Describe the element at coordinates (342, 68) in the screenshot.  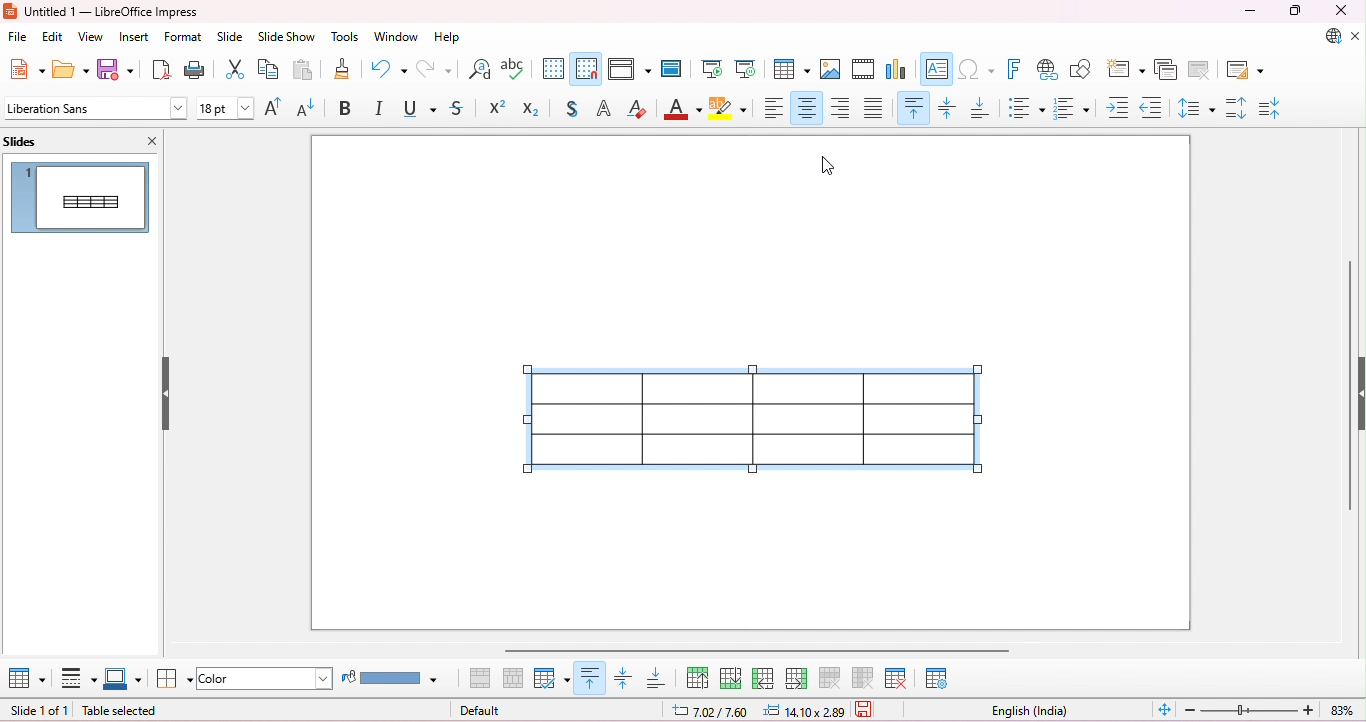
I see `clone` at that location.